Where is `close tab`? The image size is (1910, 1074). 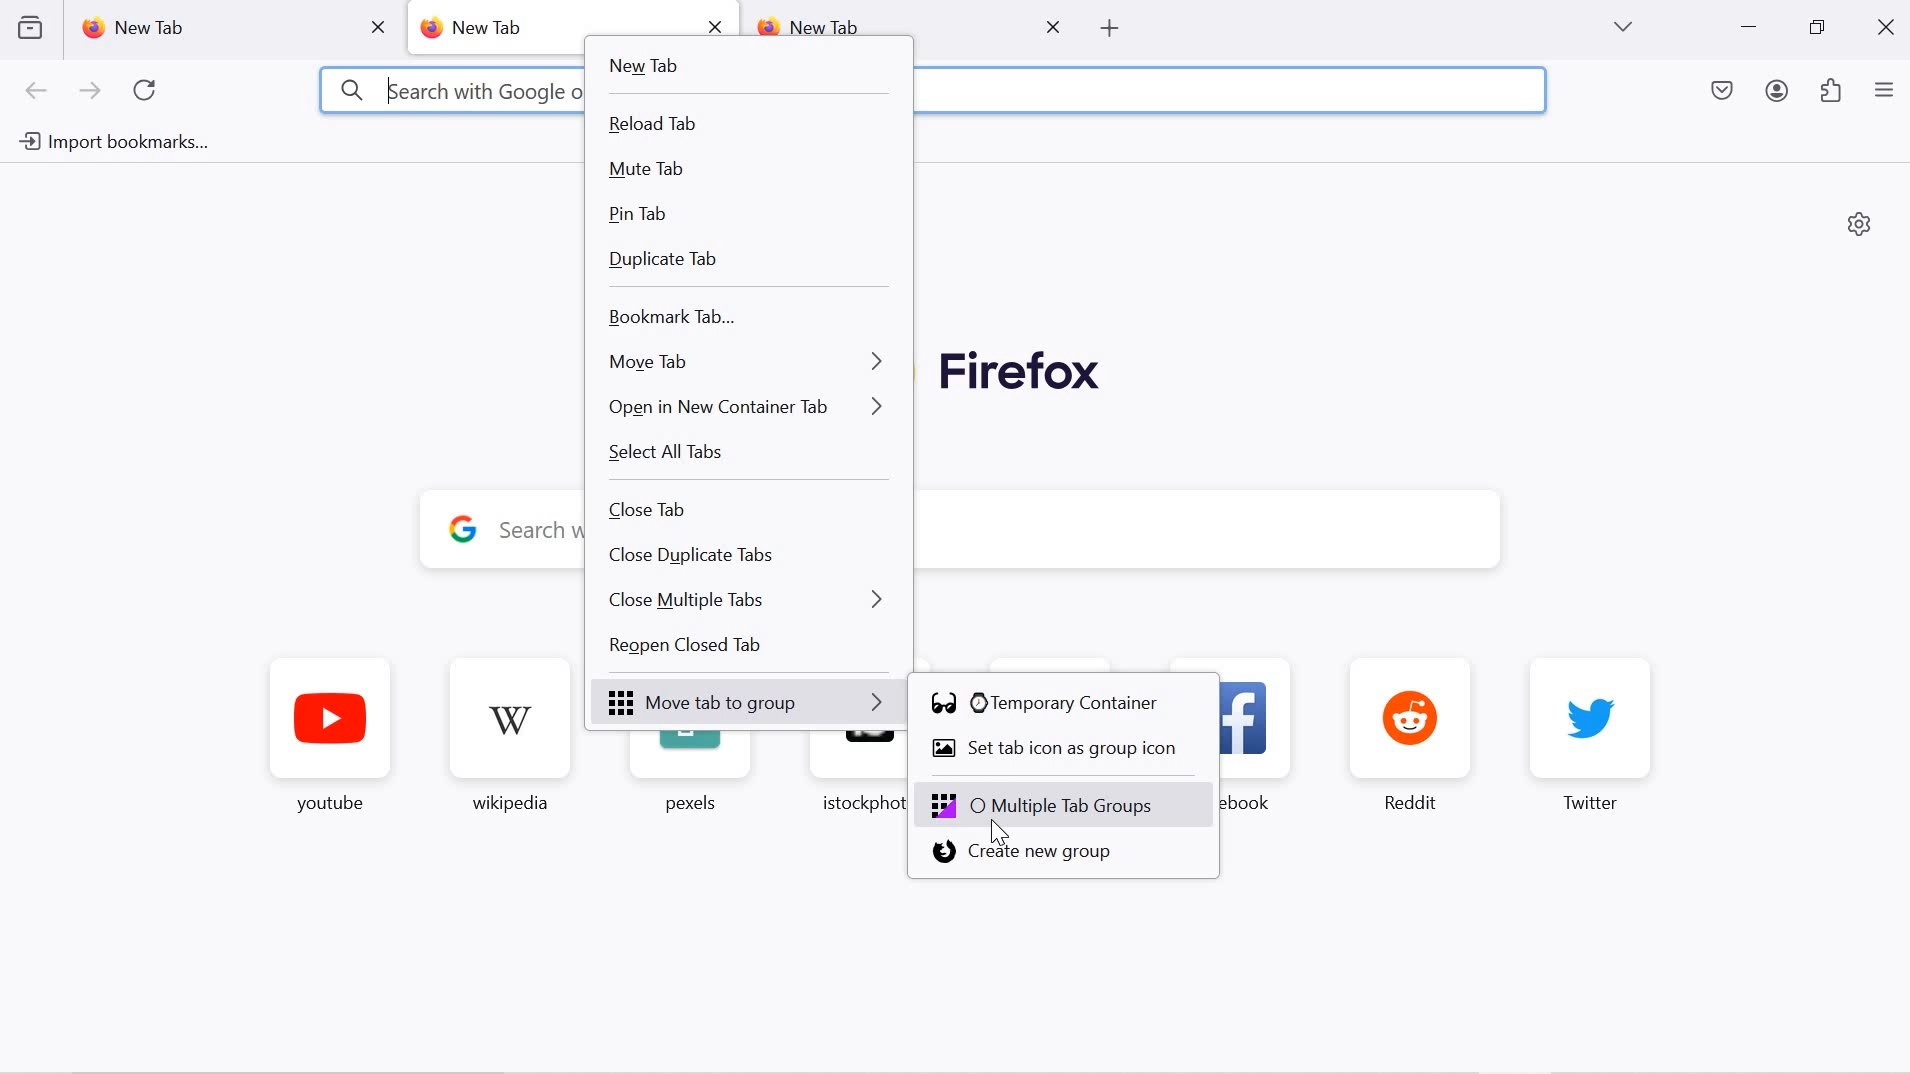
close tab is located at coordinates (380, 28).